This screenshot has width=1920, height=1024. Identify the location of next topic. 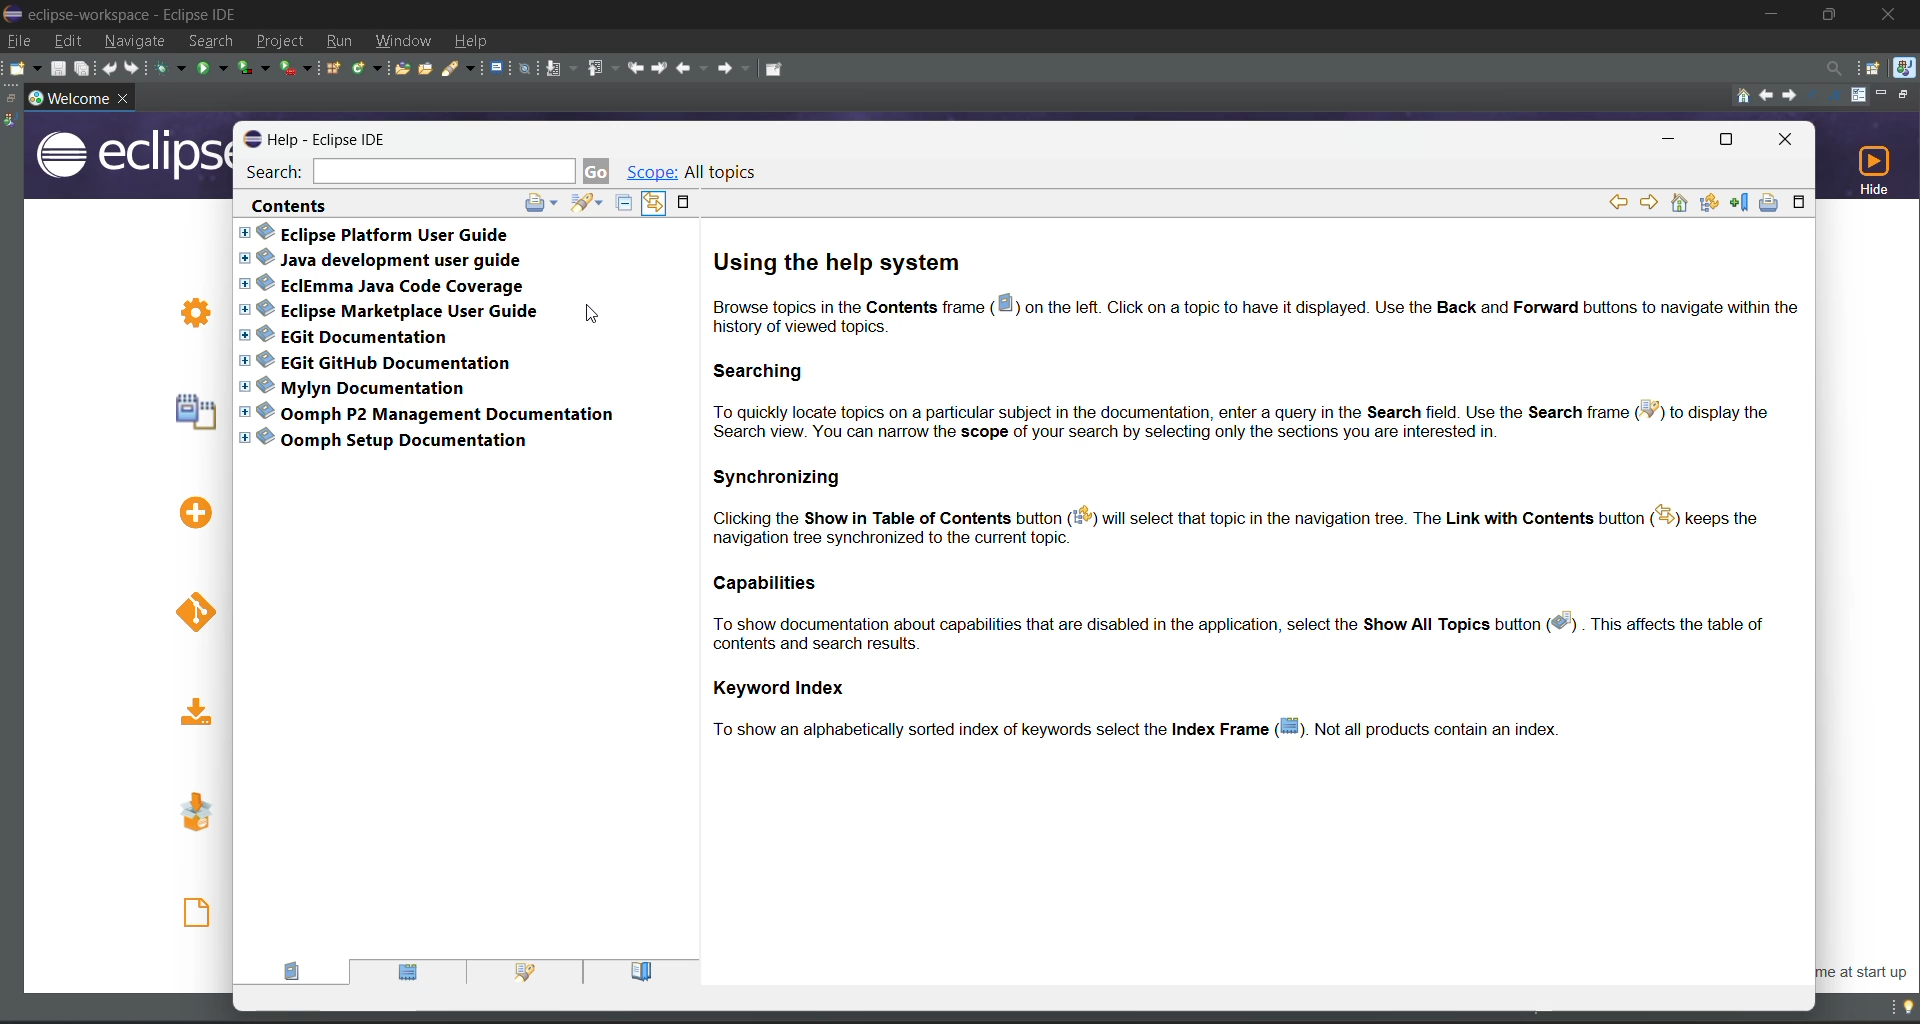
(1789, 94).